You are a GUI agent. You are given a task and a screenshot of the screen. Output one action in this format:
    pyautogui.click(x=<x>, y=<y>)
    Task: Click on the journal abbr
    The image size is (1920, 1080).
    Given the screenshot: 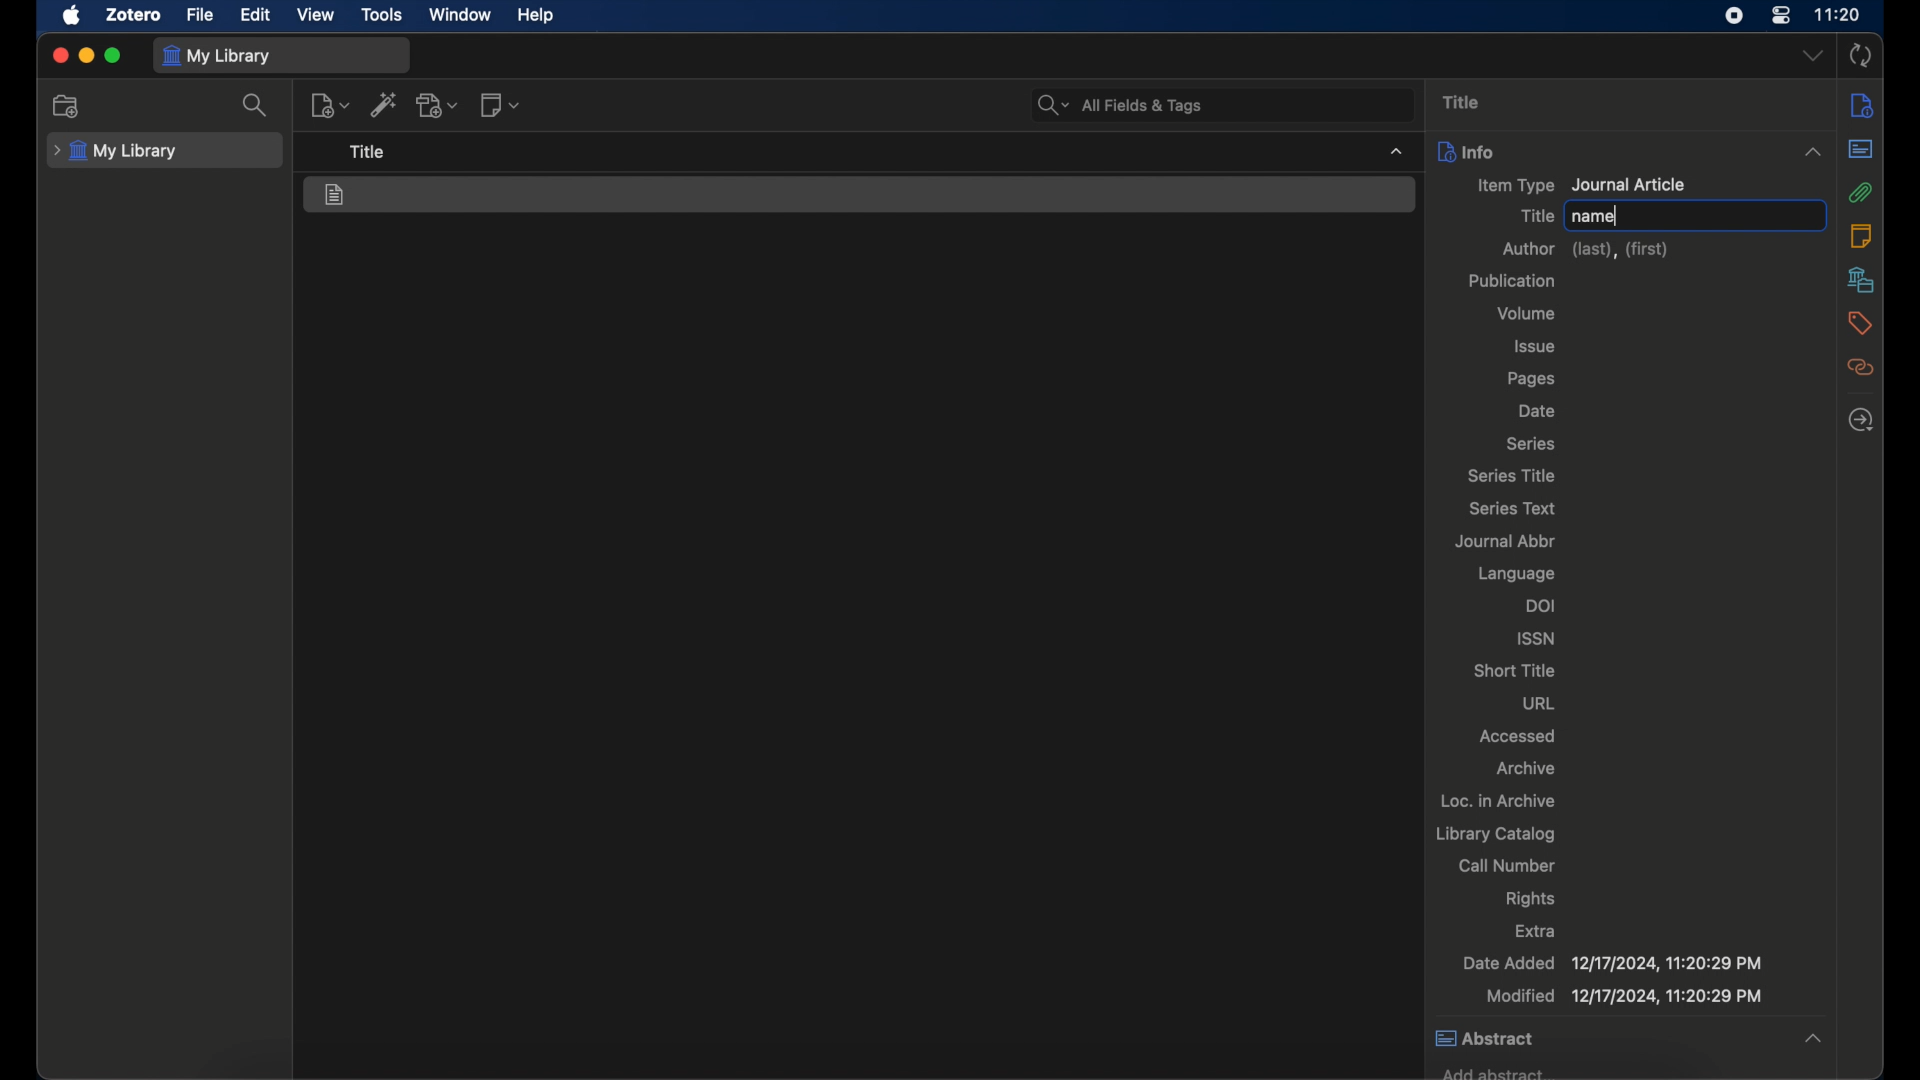 What is the action you would take?
    pyautogui.click(x=1505, y=540)
    